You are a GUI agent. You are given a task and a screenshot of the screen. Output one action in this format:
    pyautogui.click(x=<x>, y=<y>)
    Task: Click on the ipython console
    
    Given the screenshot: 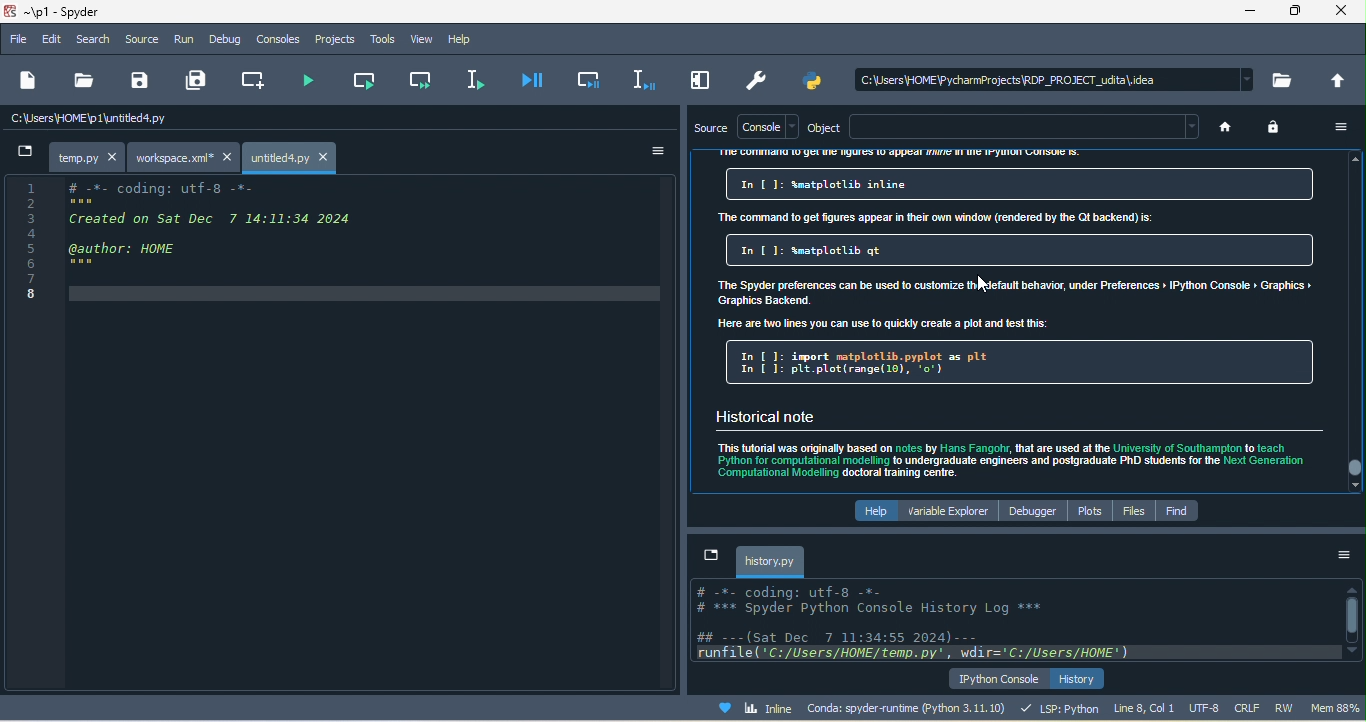 What is the action you would take?
    pyautogui.click(x=991, y=679)
    